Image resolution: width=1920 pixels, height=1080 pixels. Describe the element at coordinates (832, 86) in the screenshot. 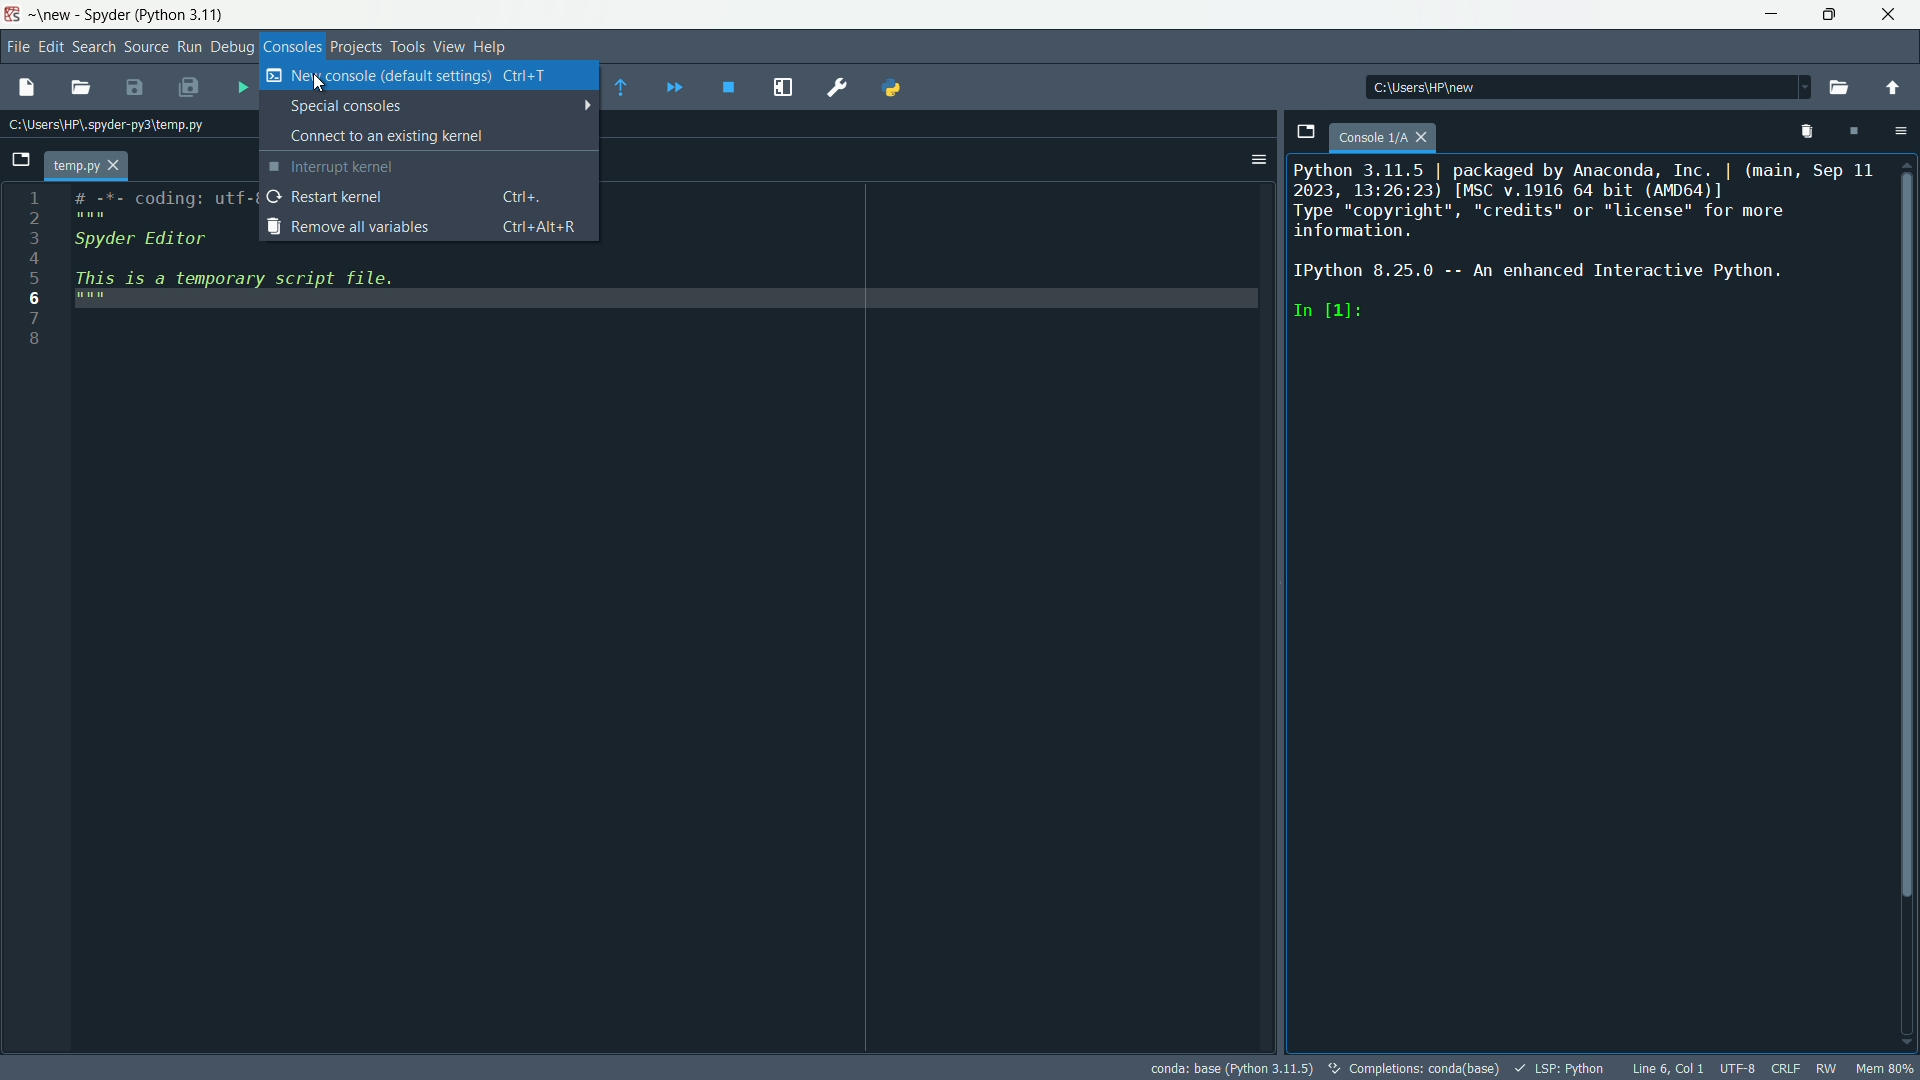

I see `preferences` at that location.